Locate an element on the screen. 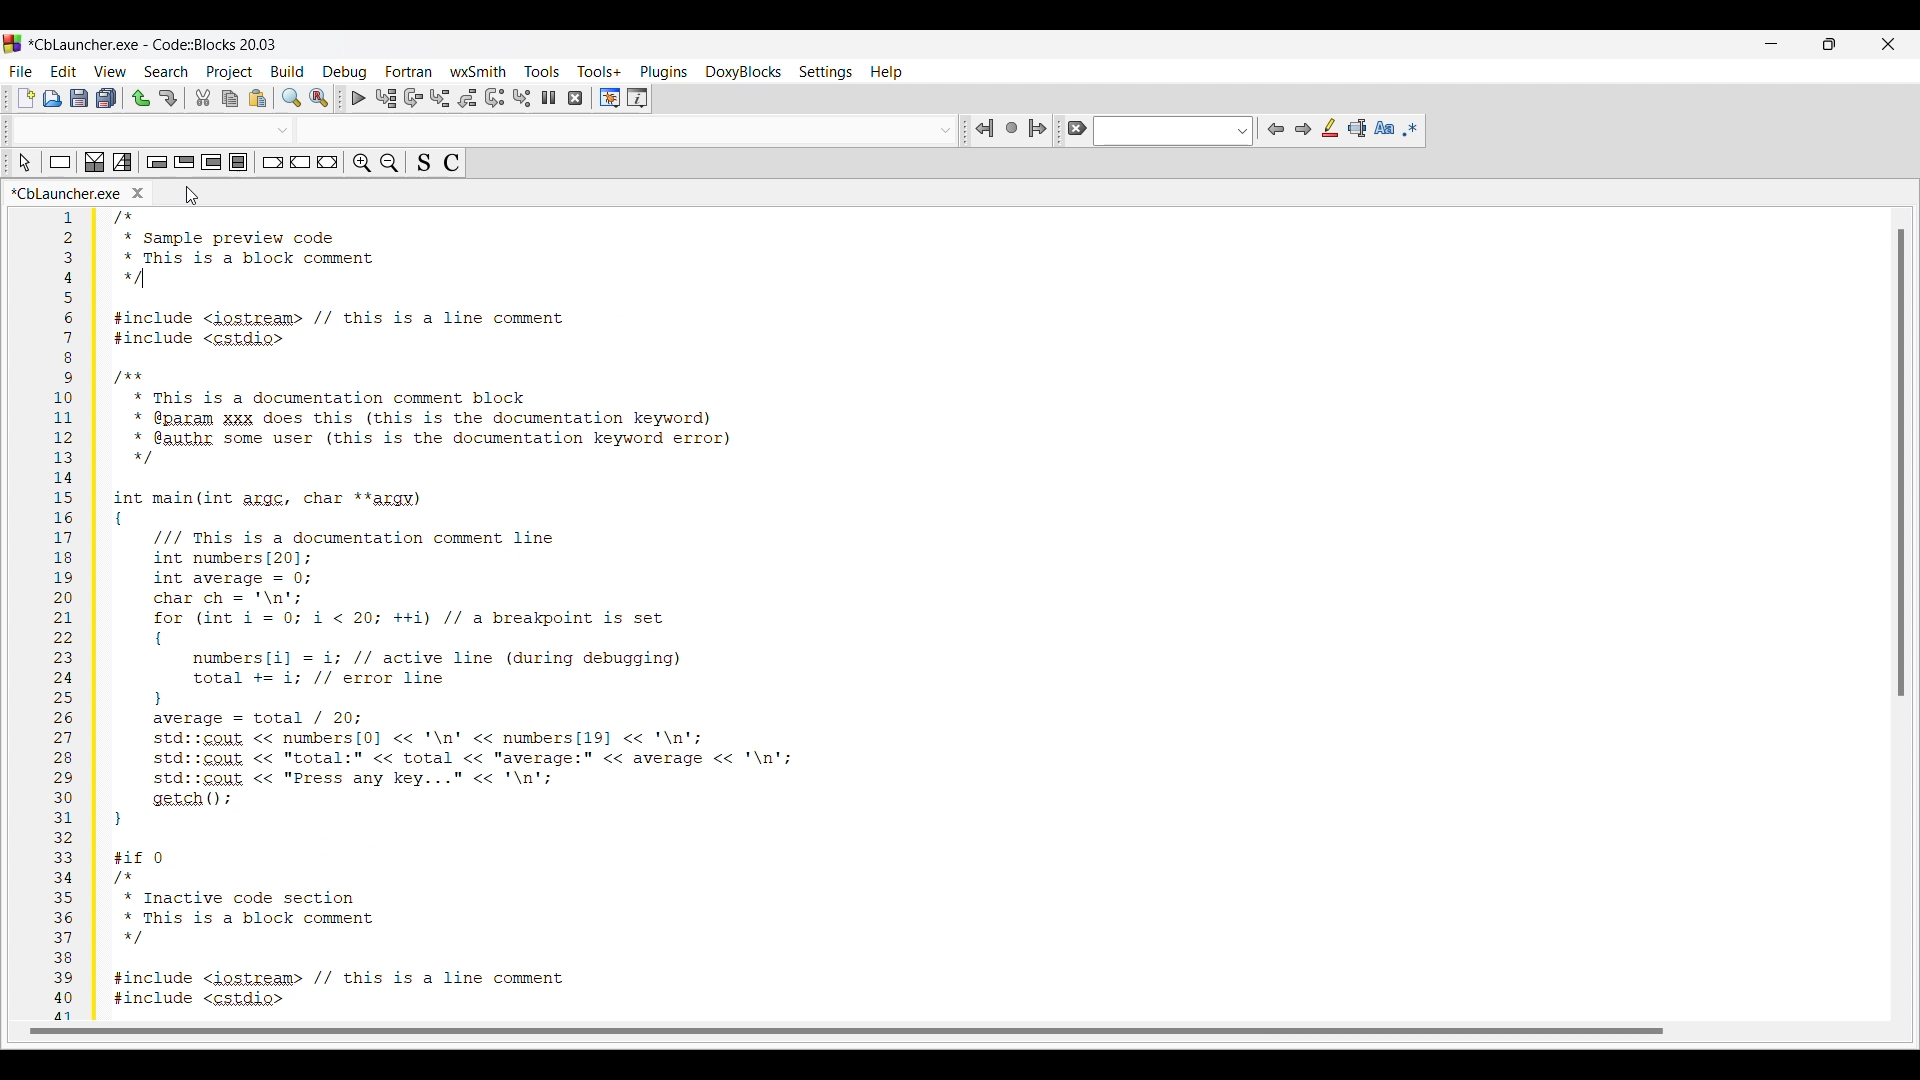 The image size is (1920, 1080). Cursor is located at coordinates (192, 193).